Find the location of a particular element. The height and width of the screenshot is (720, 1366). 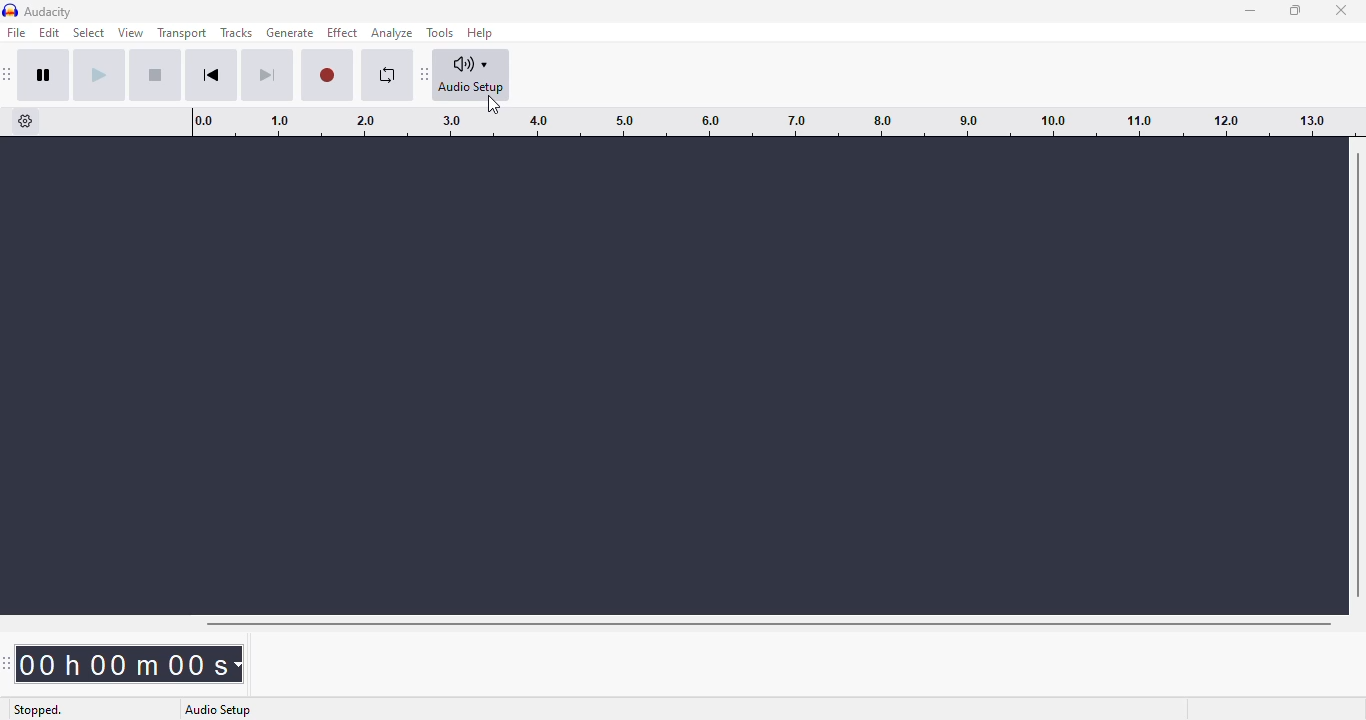

analyze is located at coordinates (392, 33).